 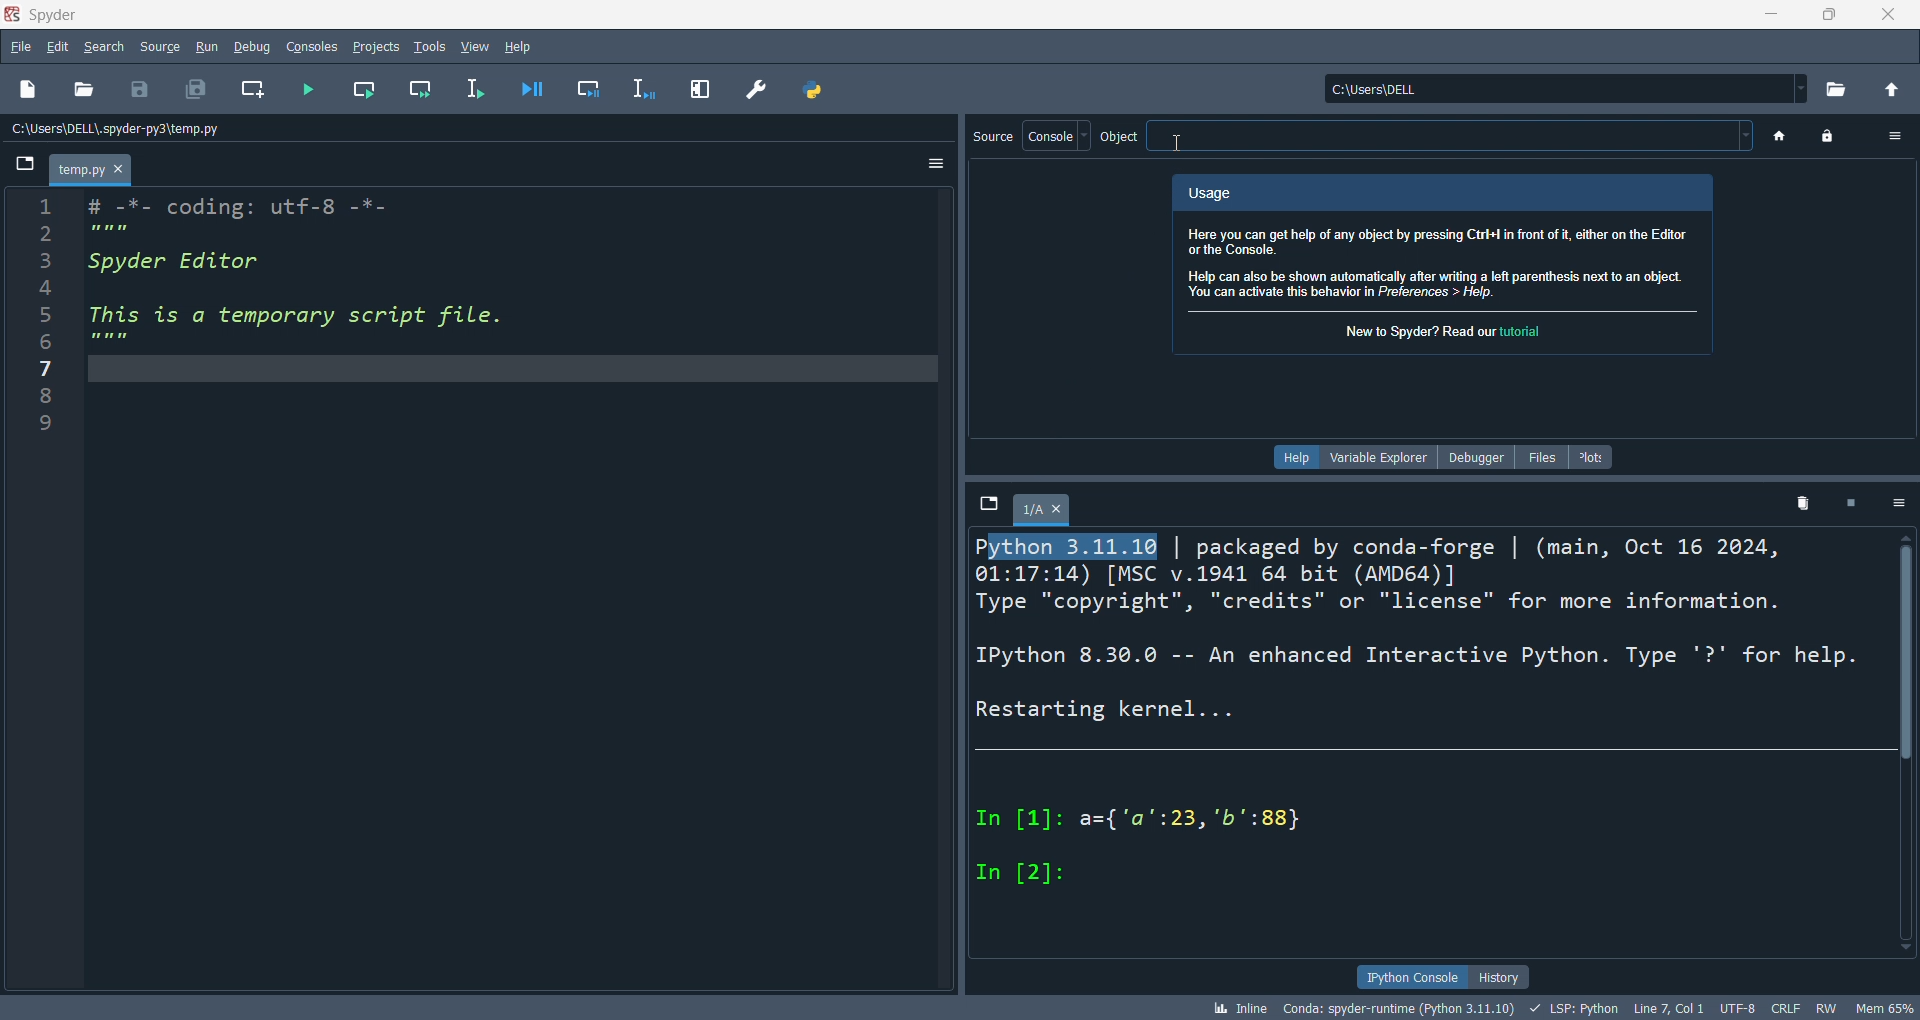 What do you see at coordinates (809, 90) in the screenshot?
I see `path manager` at bounding box center [809, 90].